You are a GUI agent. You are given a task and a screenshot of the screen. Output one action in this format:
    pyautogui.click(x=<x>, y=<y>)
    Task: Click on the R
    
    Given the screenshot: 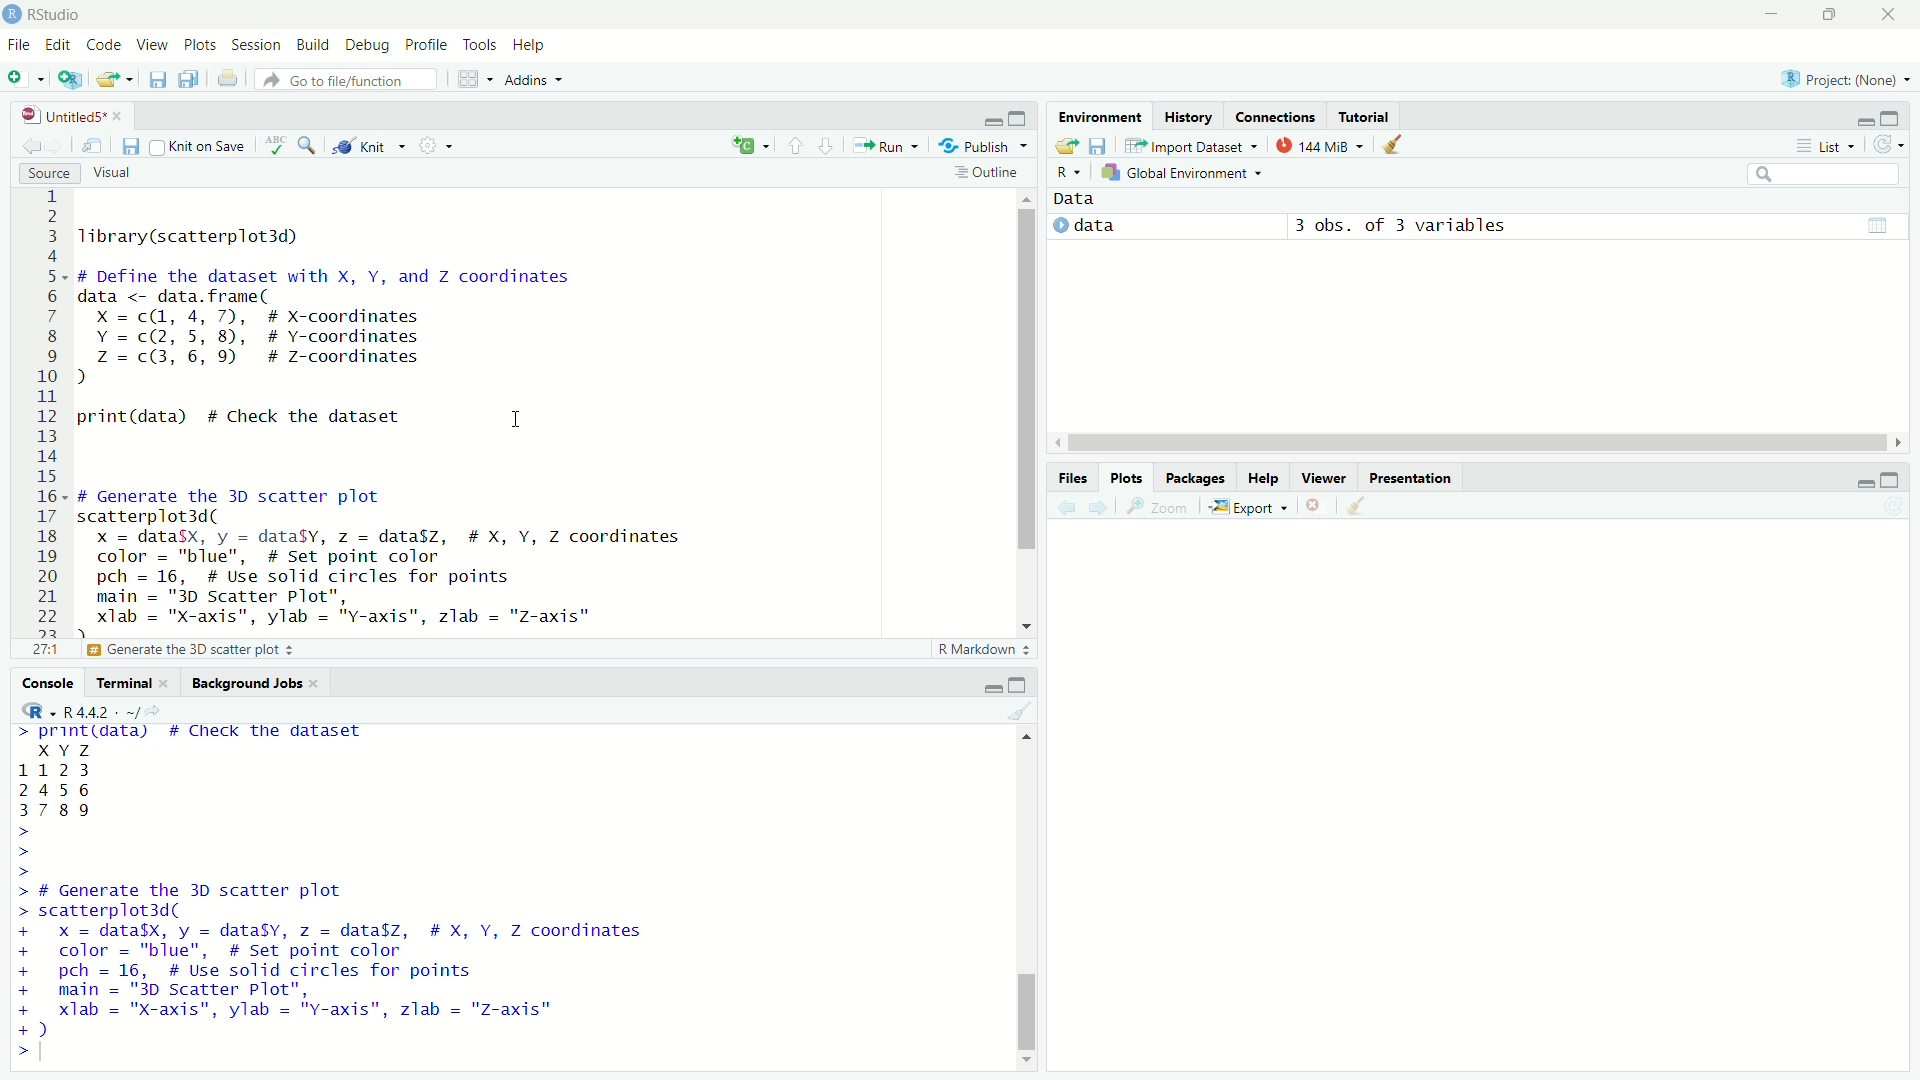 What is the action you would take?
    pyautogui.click(x=35, y=709)
    